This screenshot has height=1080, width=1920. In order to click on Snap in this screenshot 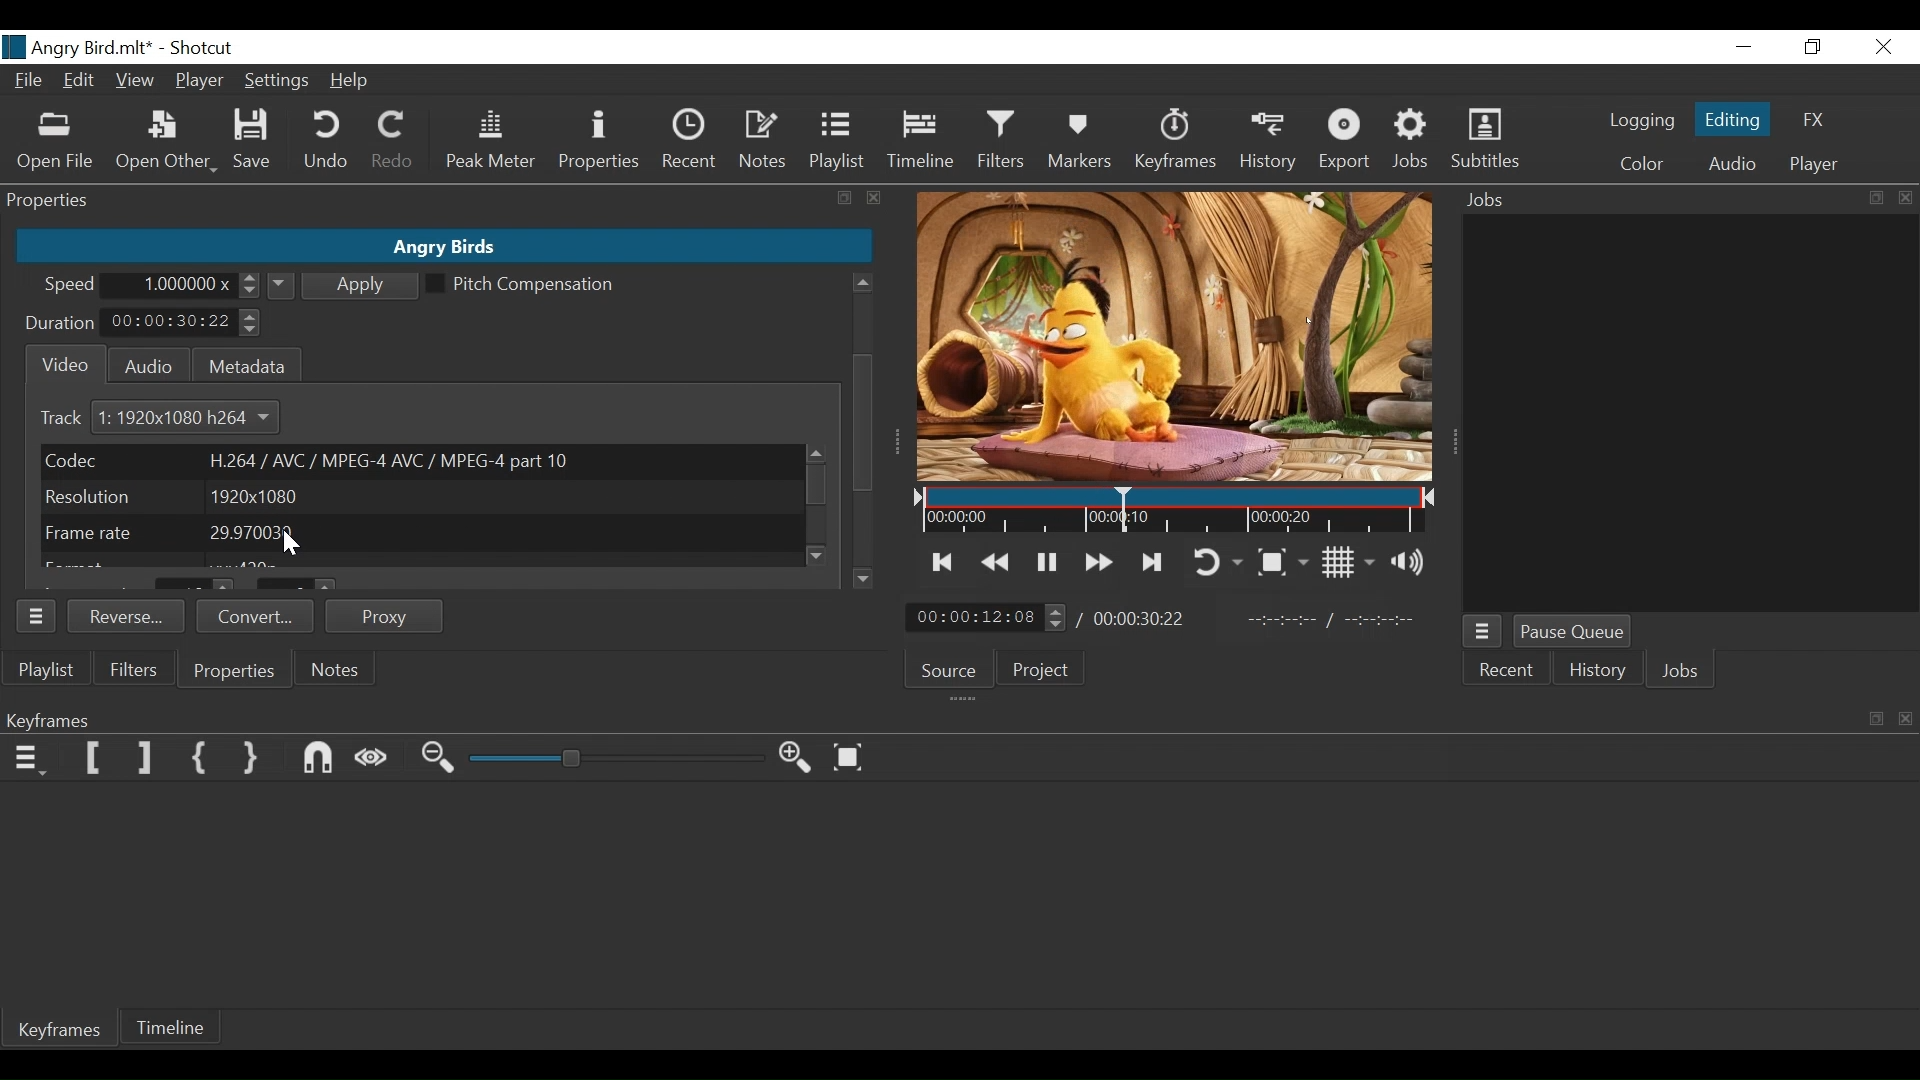, I will do `click(319, 759)`.